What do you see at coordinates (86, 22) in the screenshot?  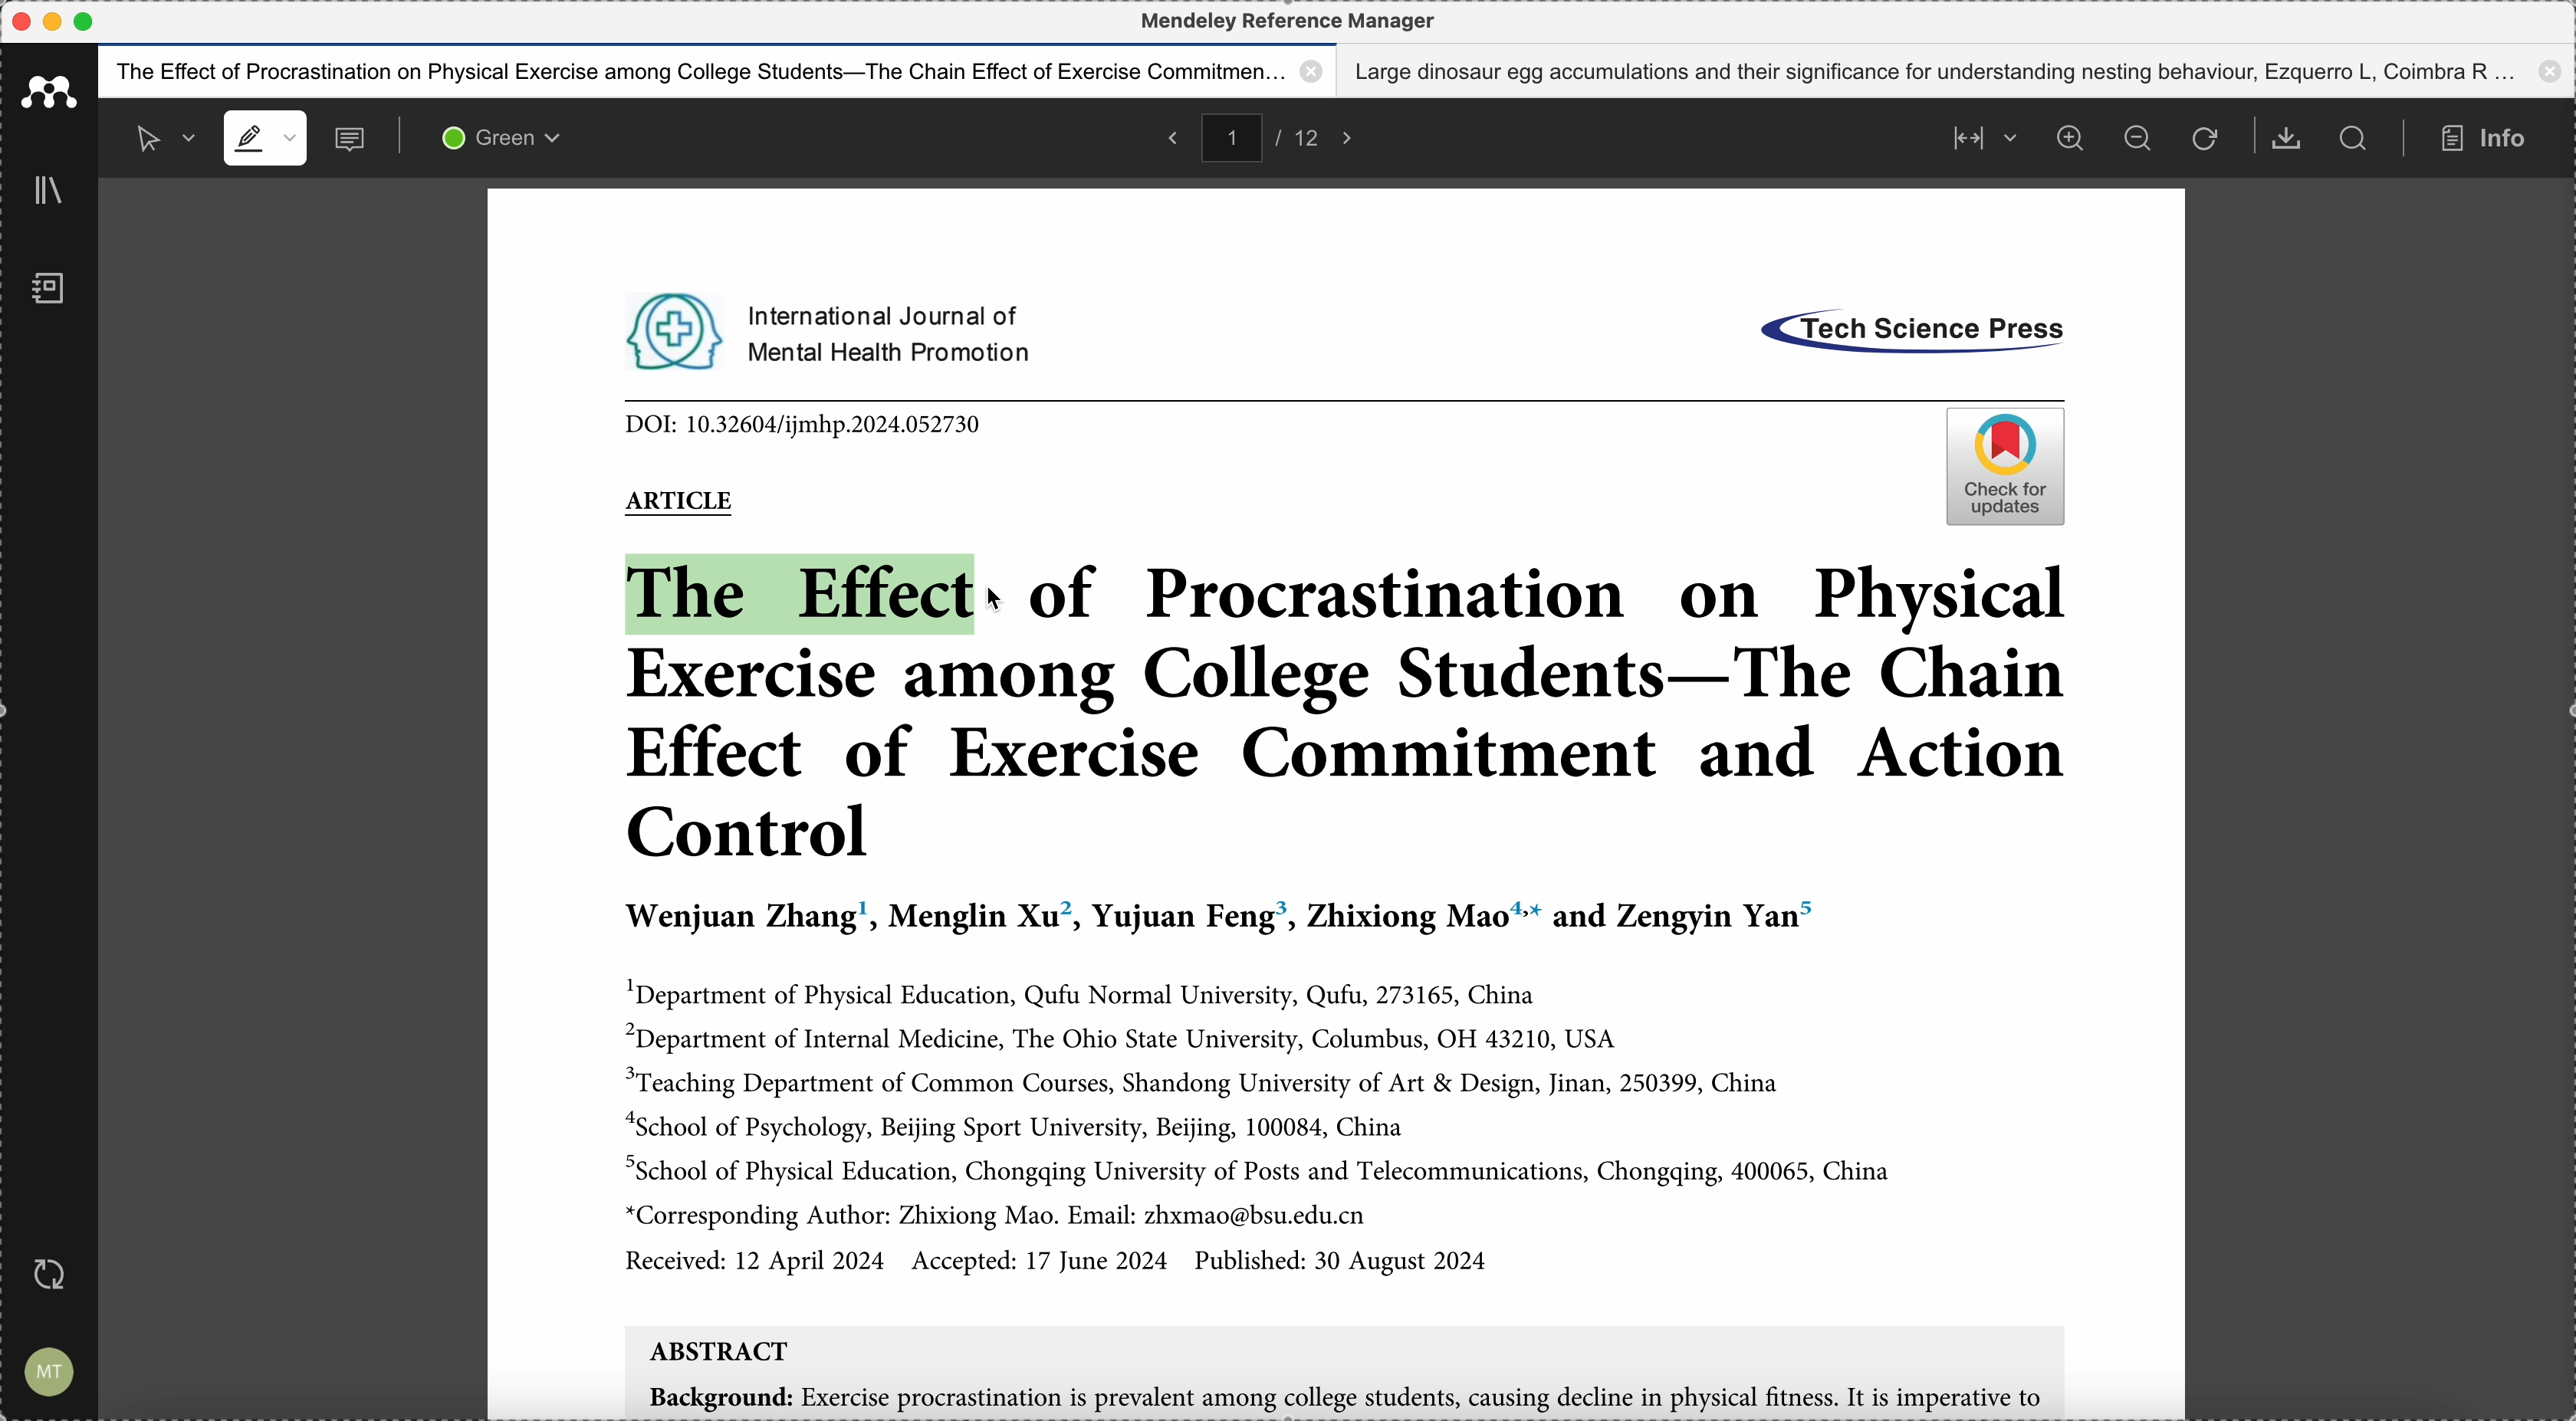 I see `maximize` at bounding box center [86, 22].